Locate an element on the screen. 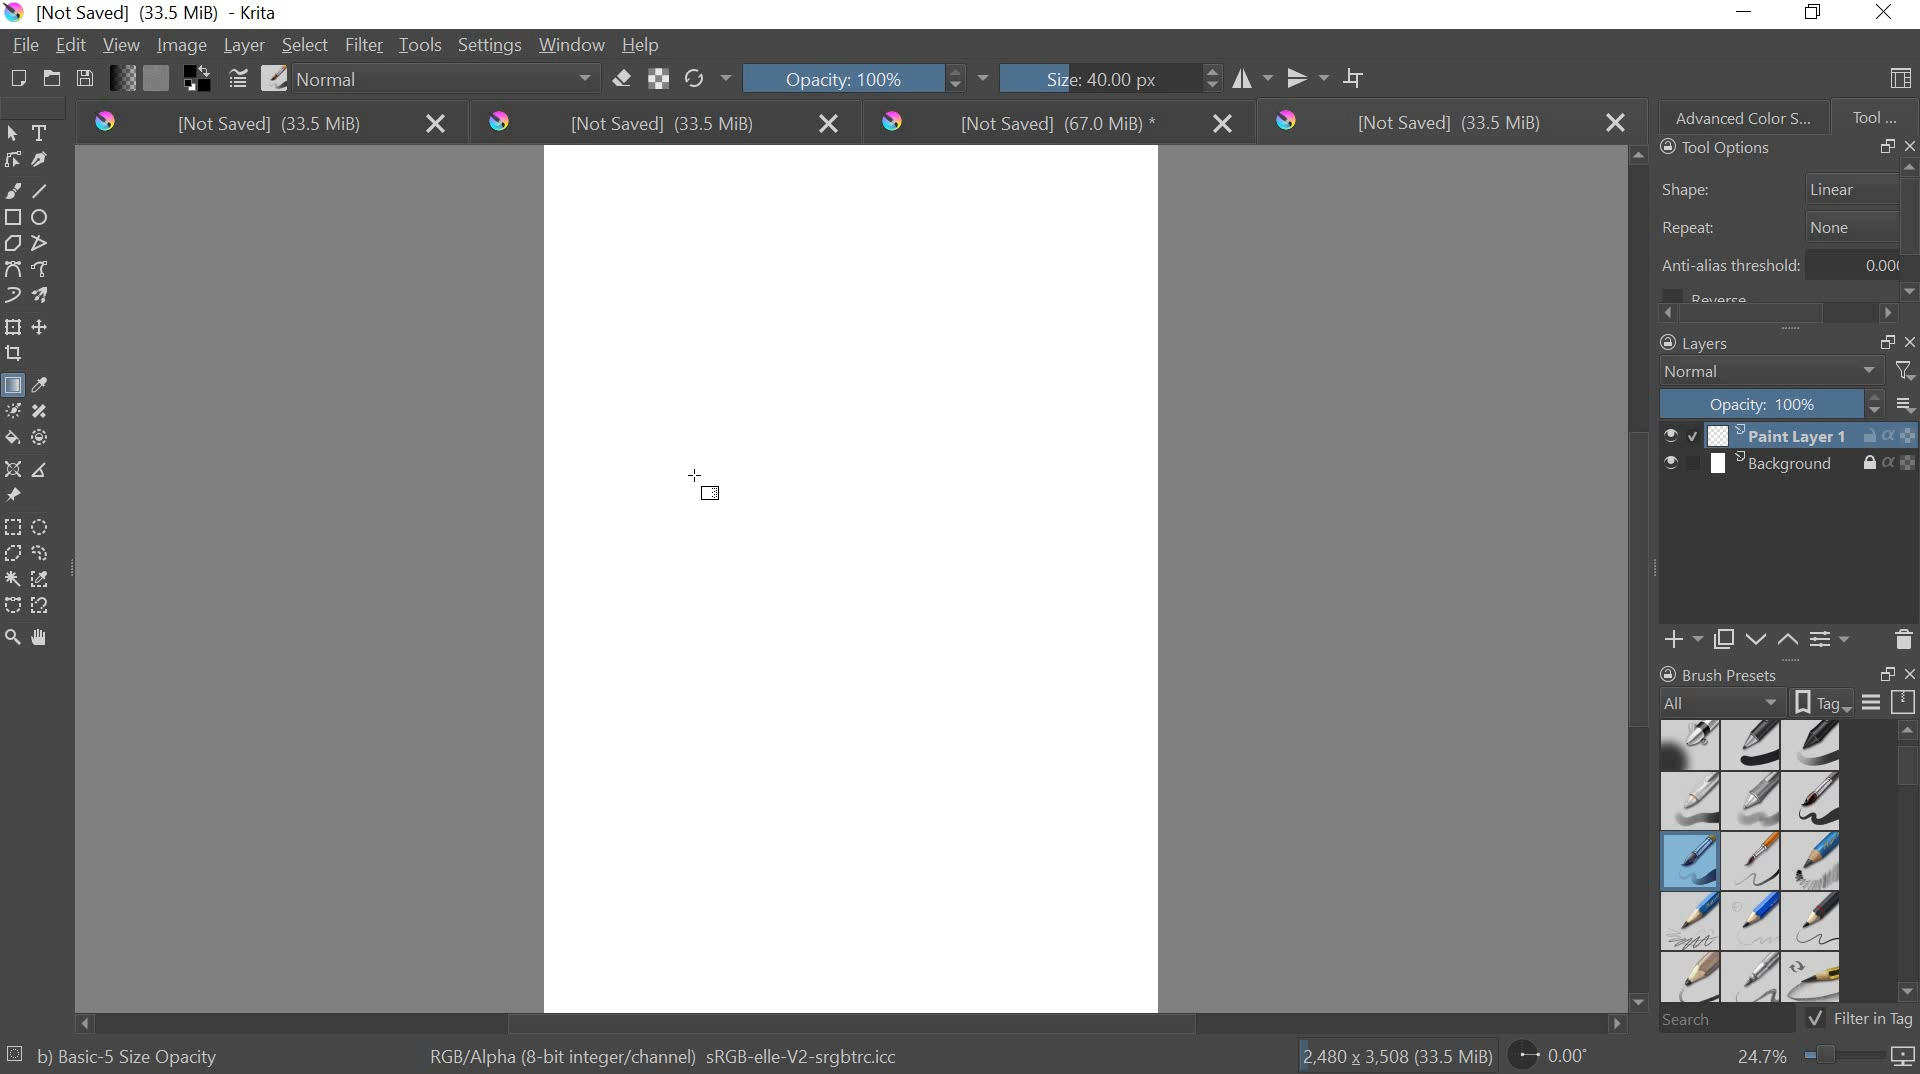  WINDOW is located at coordinates (571, 46).